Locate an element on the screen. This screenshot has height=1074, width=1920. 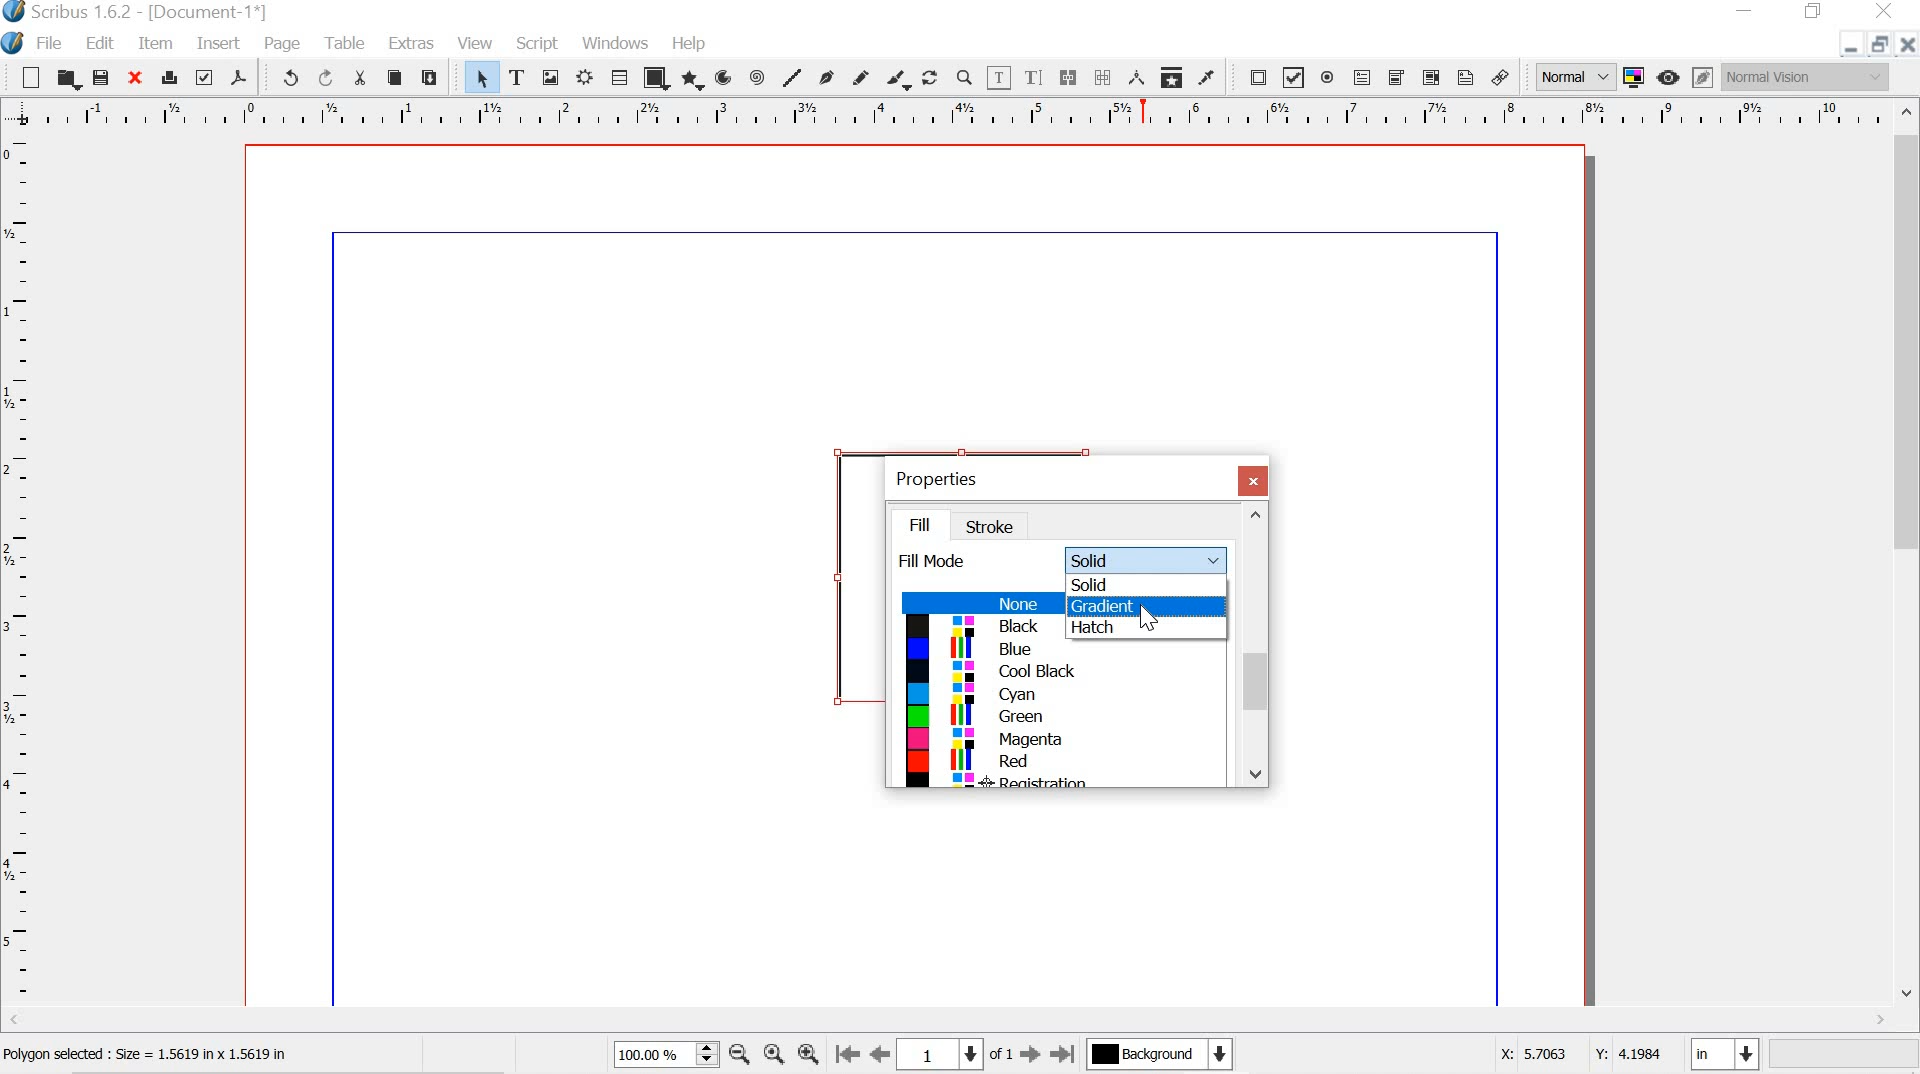
logo is located at coordinates (13, 41).